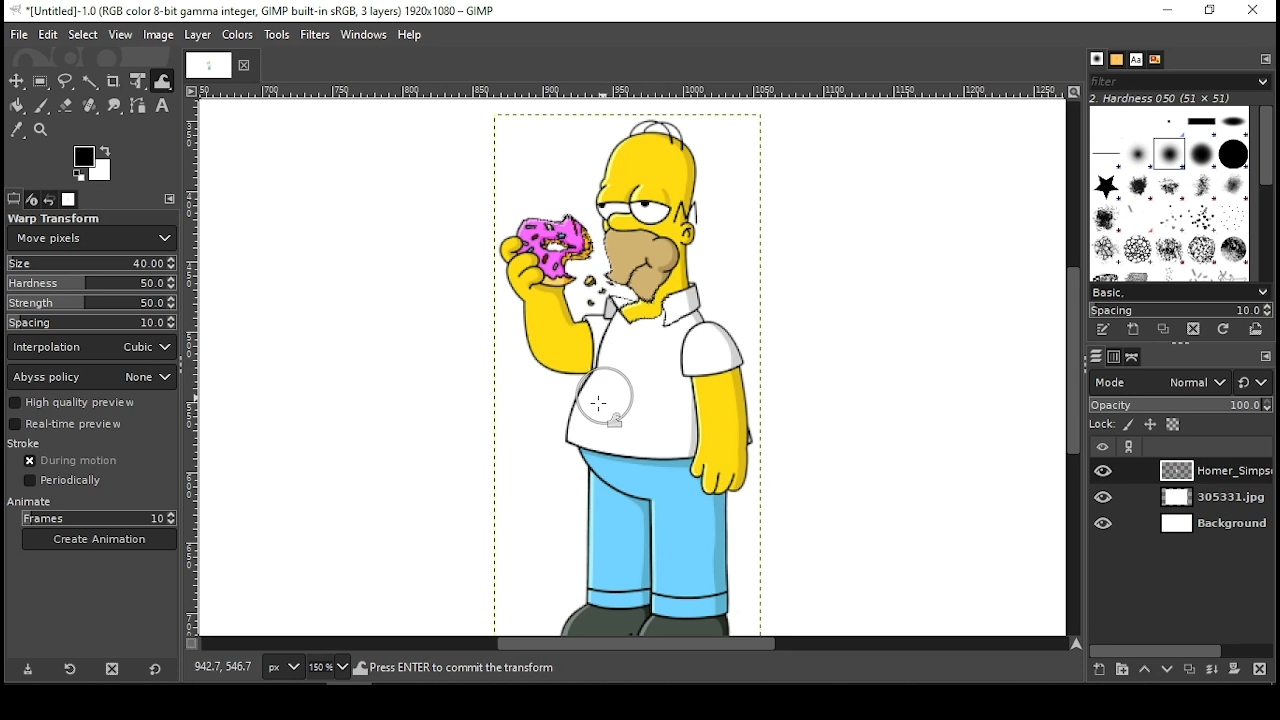  What do you see at coordinates (160, 35) in the screenshot?
I see `image` at bounding box center [160, 35].